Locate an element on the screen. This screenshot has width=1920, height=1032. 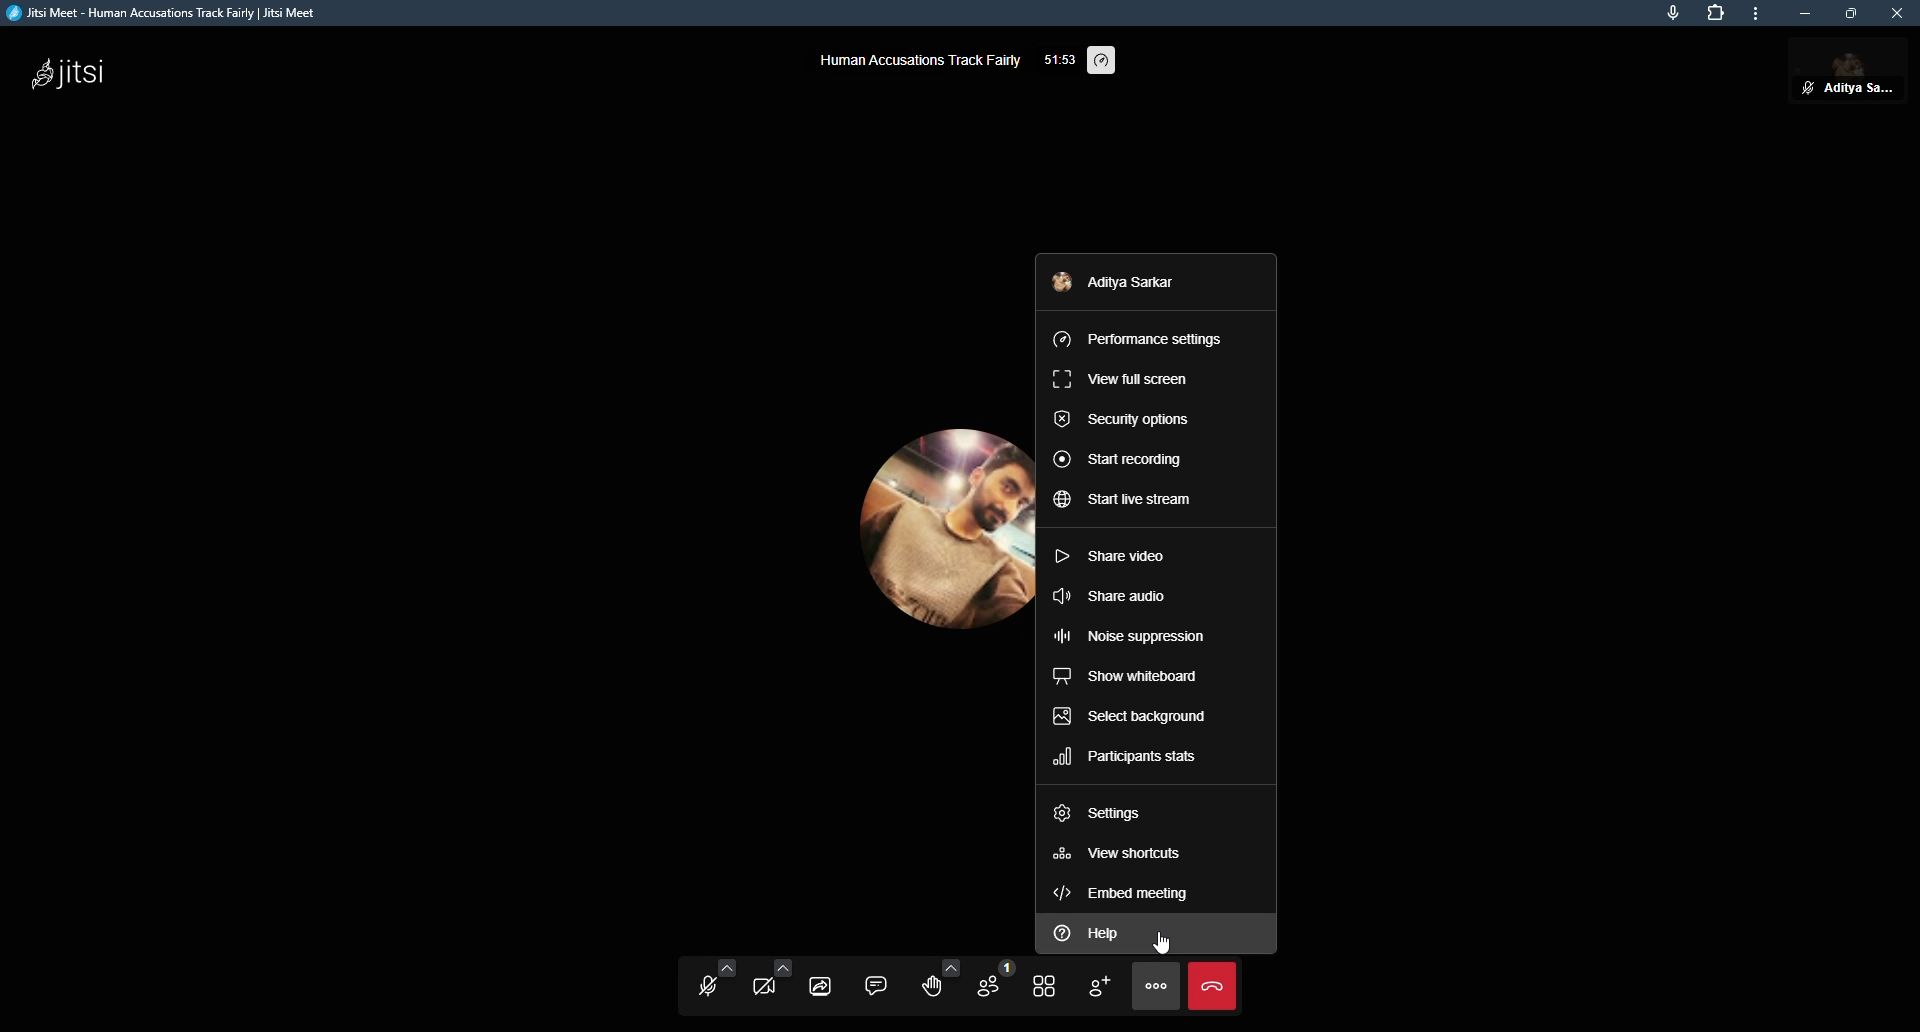
jitsi is located at coordinates (74, 72).